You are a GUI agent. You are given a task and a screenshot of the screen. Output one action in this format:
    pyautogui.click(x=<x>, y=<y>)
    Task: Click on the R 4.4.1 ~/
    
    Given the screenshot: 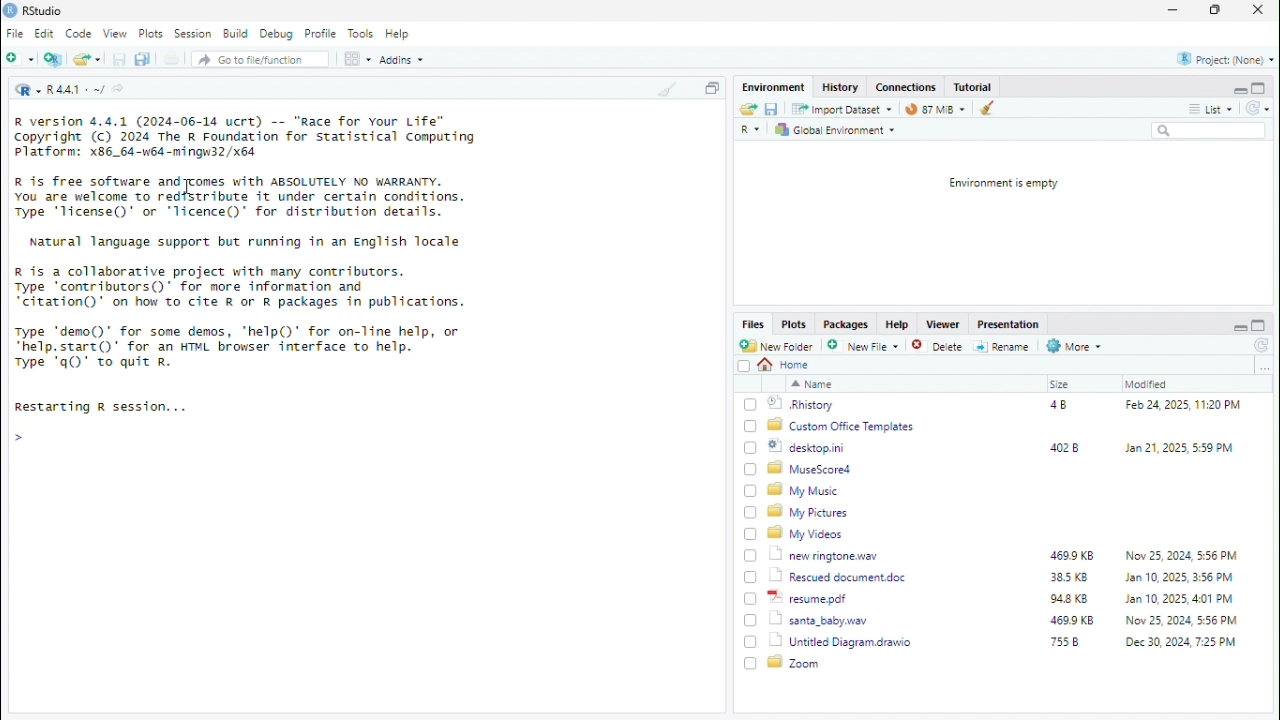 What is the action you would take?
    pyautogui.click(x=76, y=91)
    